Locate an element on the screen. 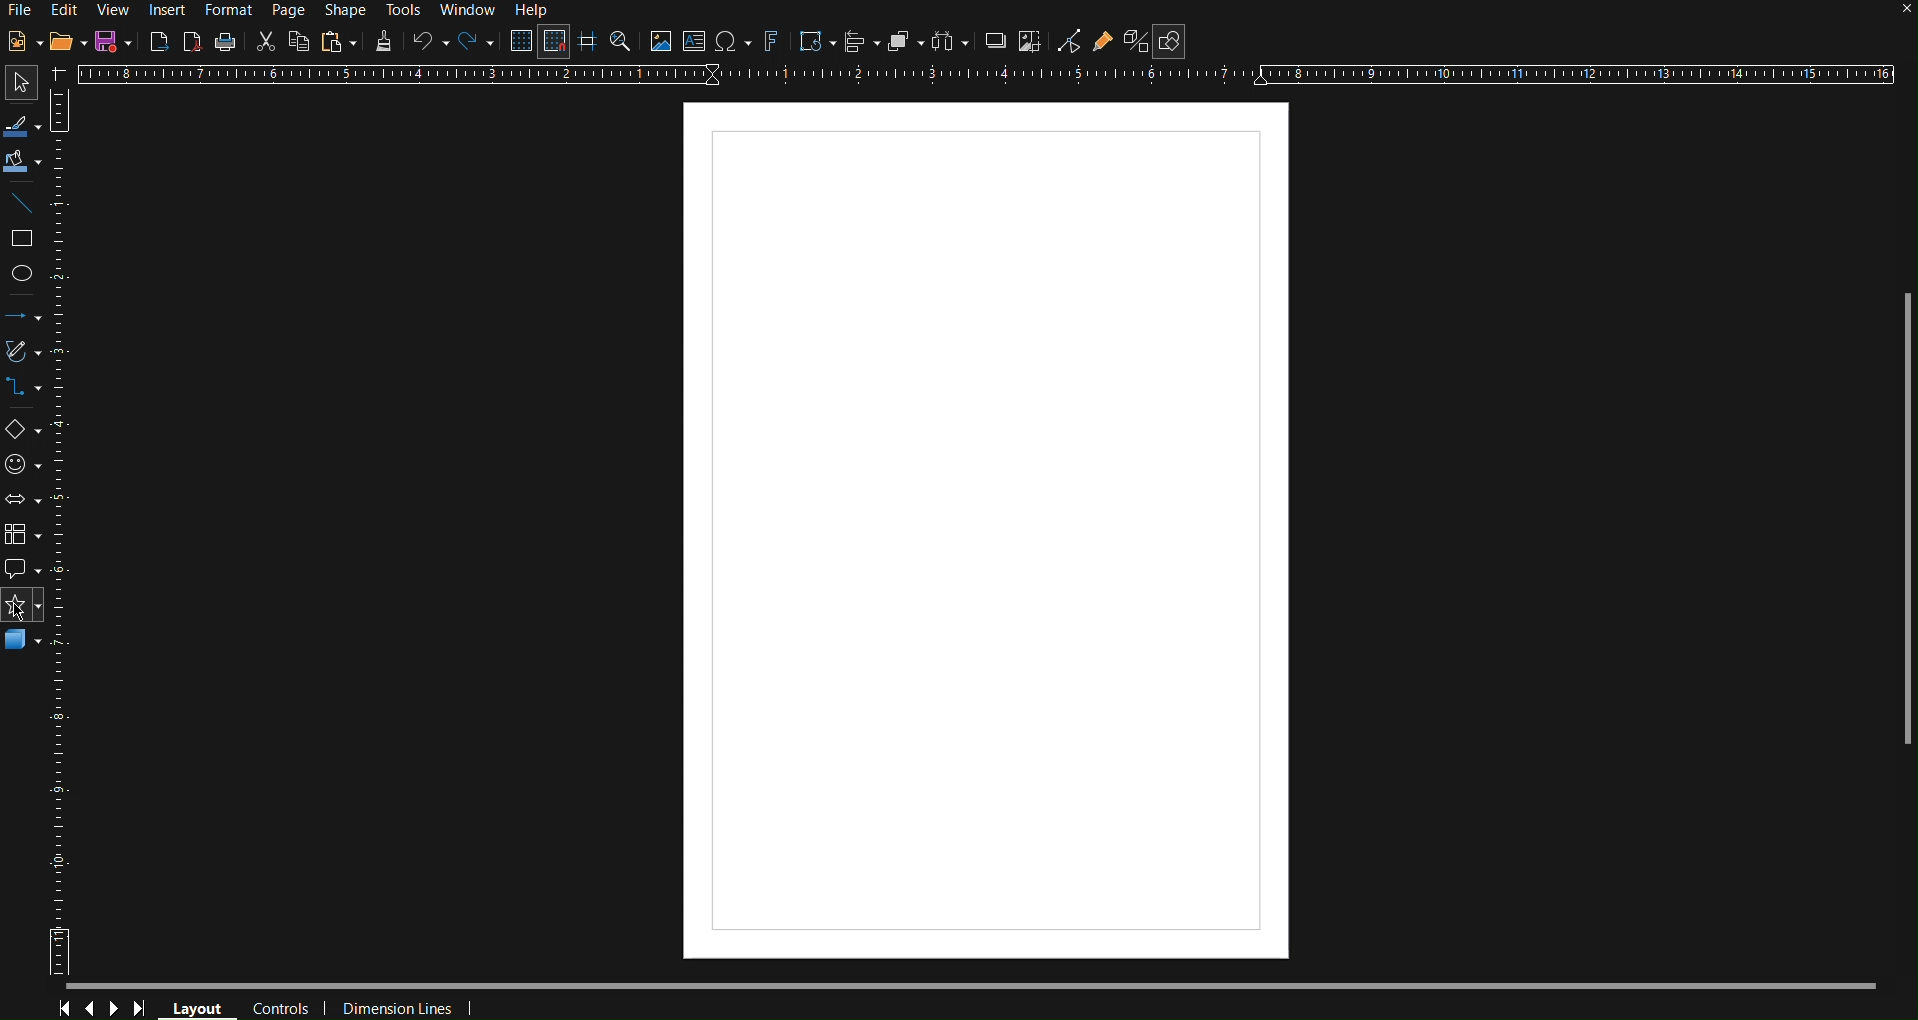 Image resolution: width=1918 pixels, height=1020 pixels. 3D Objects is located at coordinates (24, 646).